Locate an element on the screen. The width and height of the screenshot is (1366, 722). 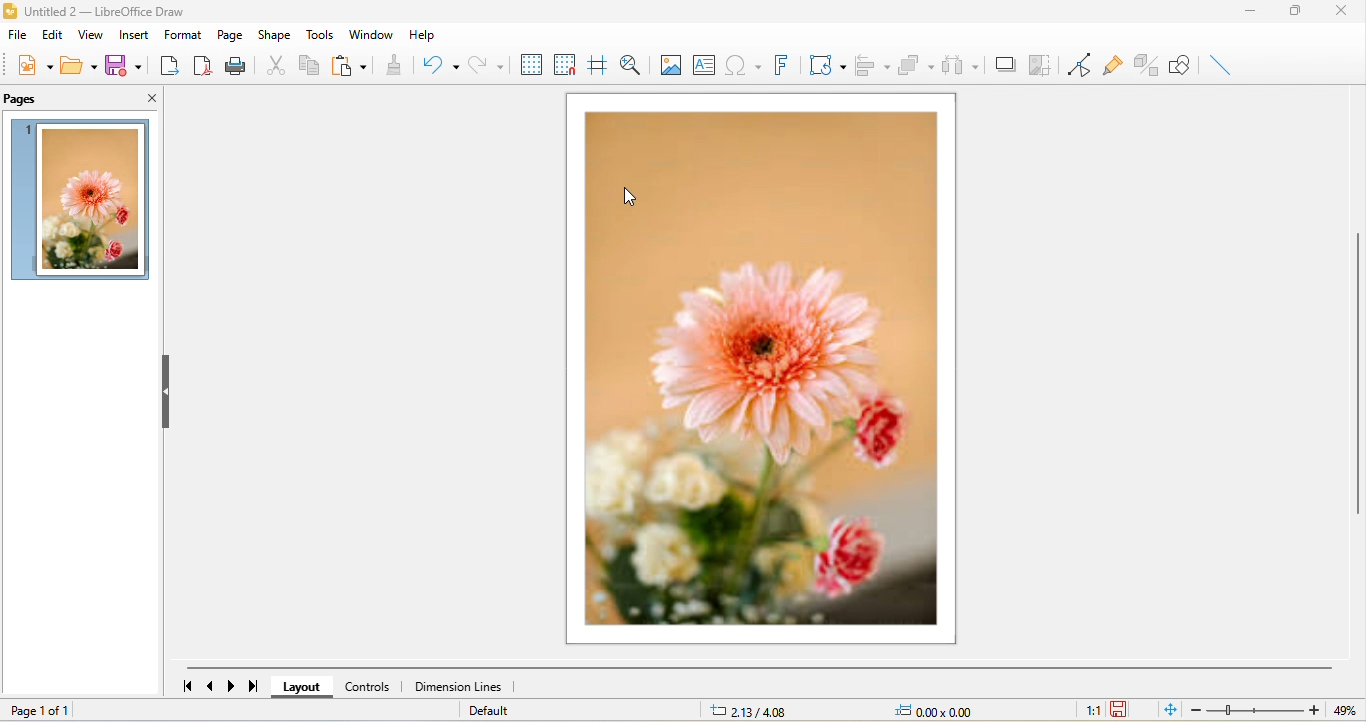
maximize is located at coordinates (1305, 13).